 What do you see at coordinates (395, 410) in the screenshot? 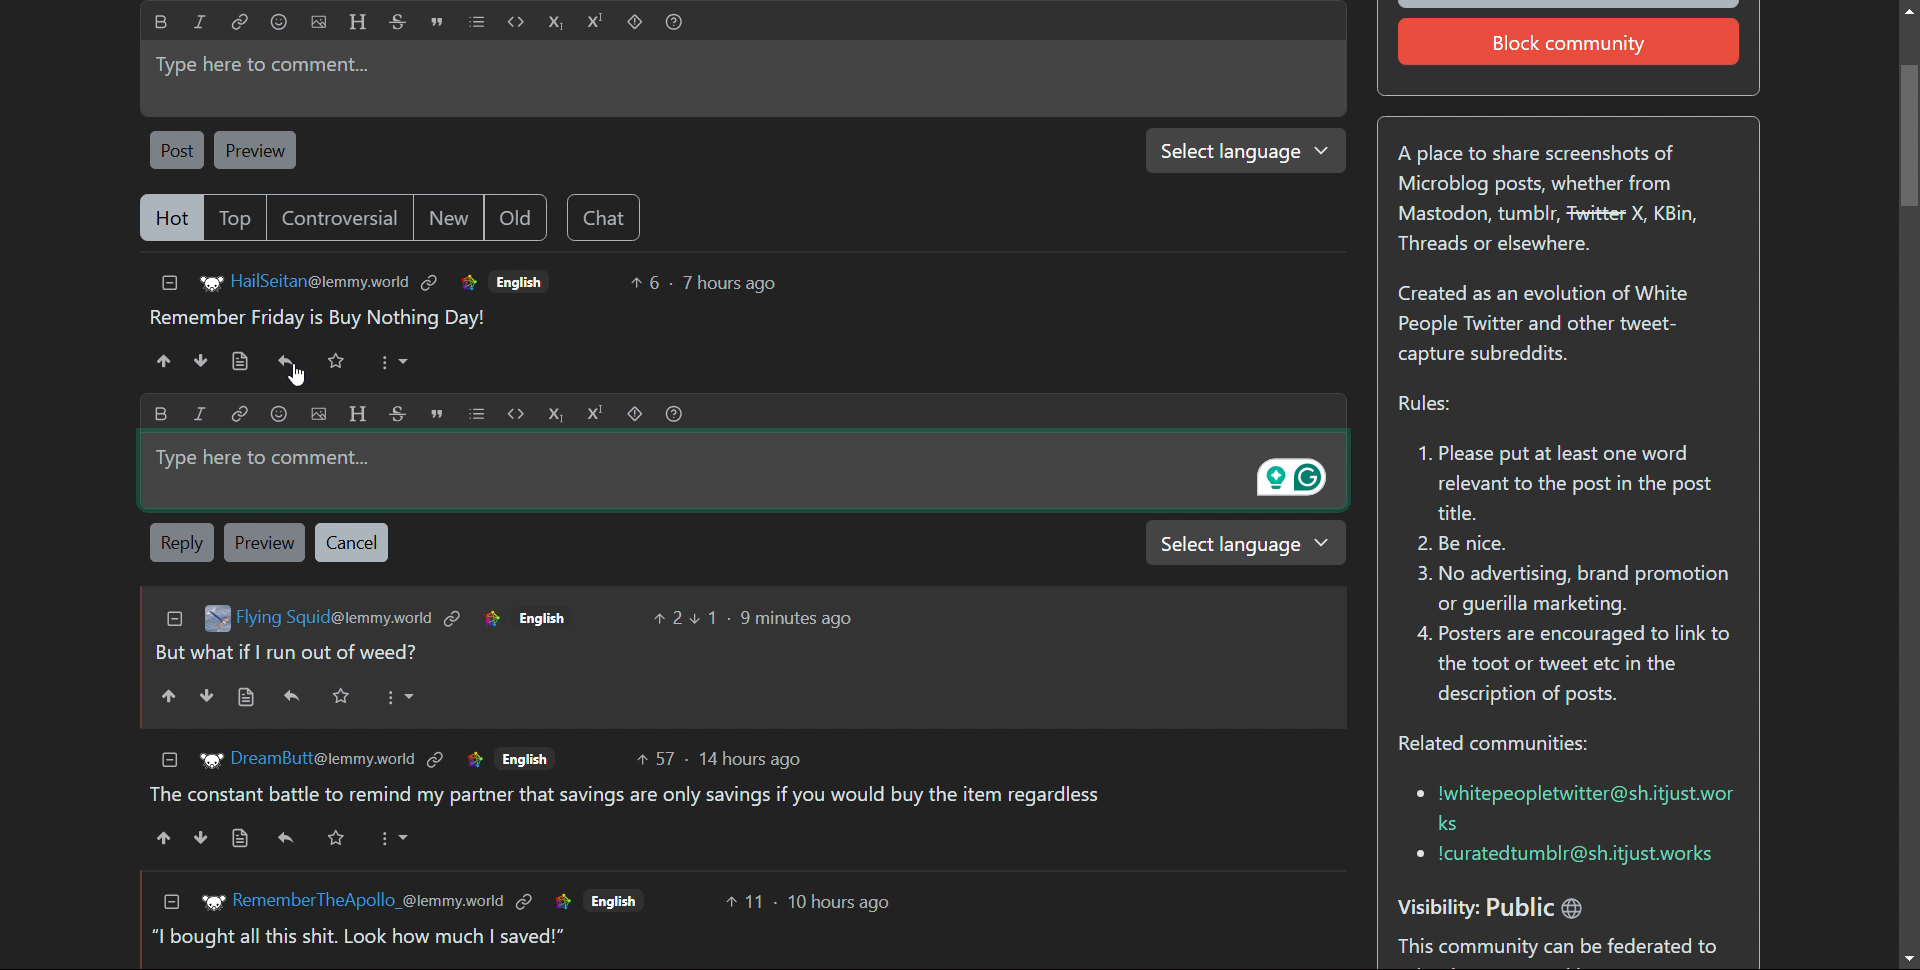
I see `Strikethrough` at bounding box center [395, 410].